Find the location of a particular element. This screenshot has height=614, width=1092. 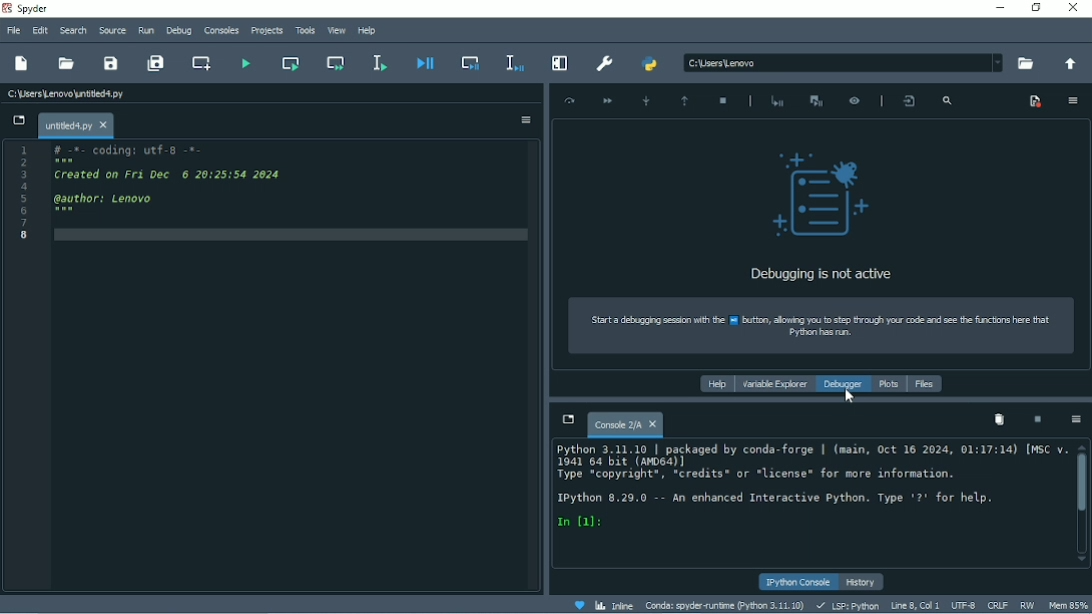

RW is located at coordinates (1027, 604).